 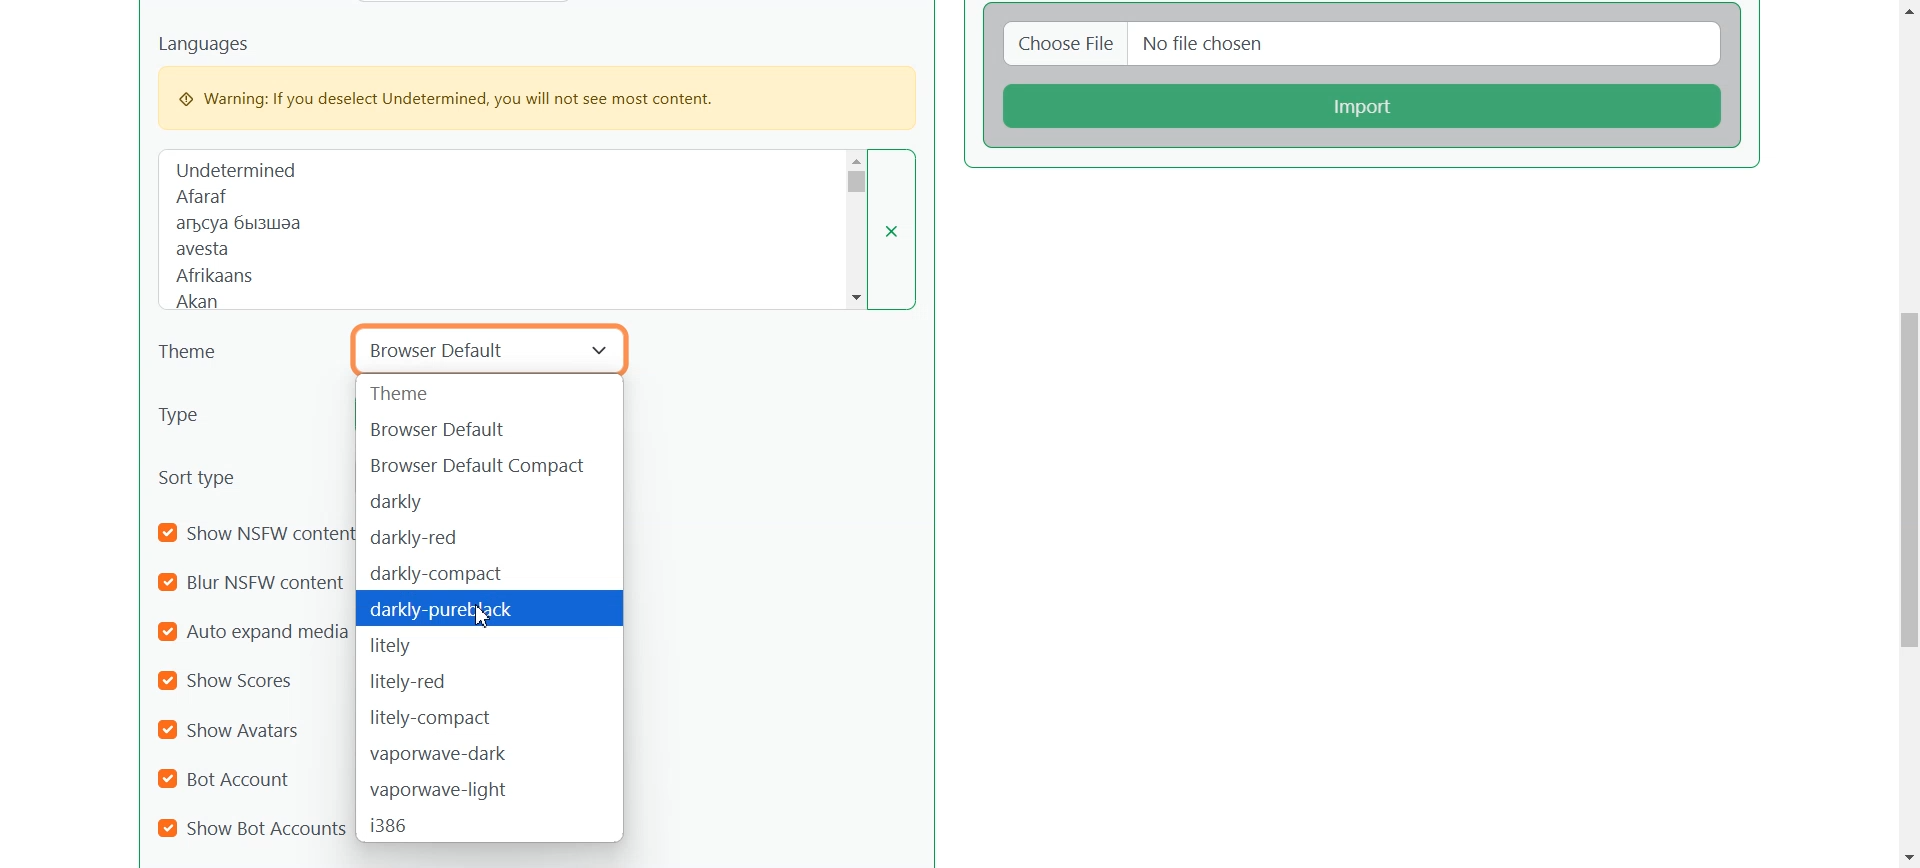 I want to click on Languages, so click(x=506, y=228).